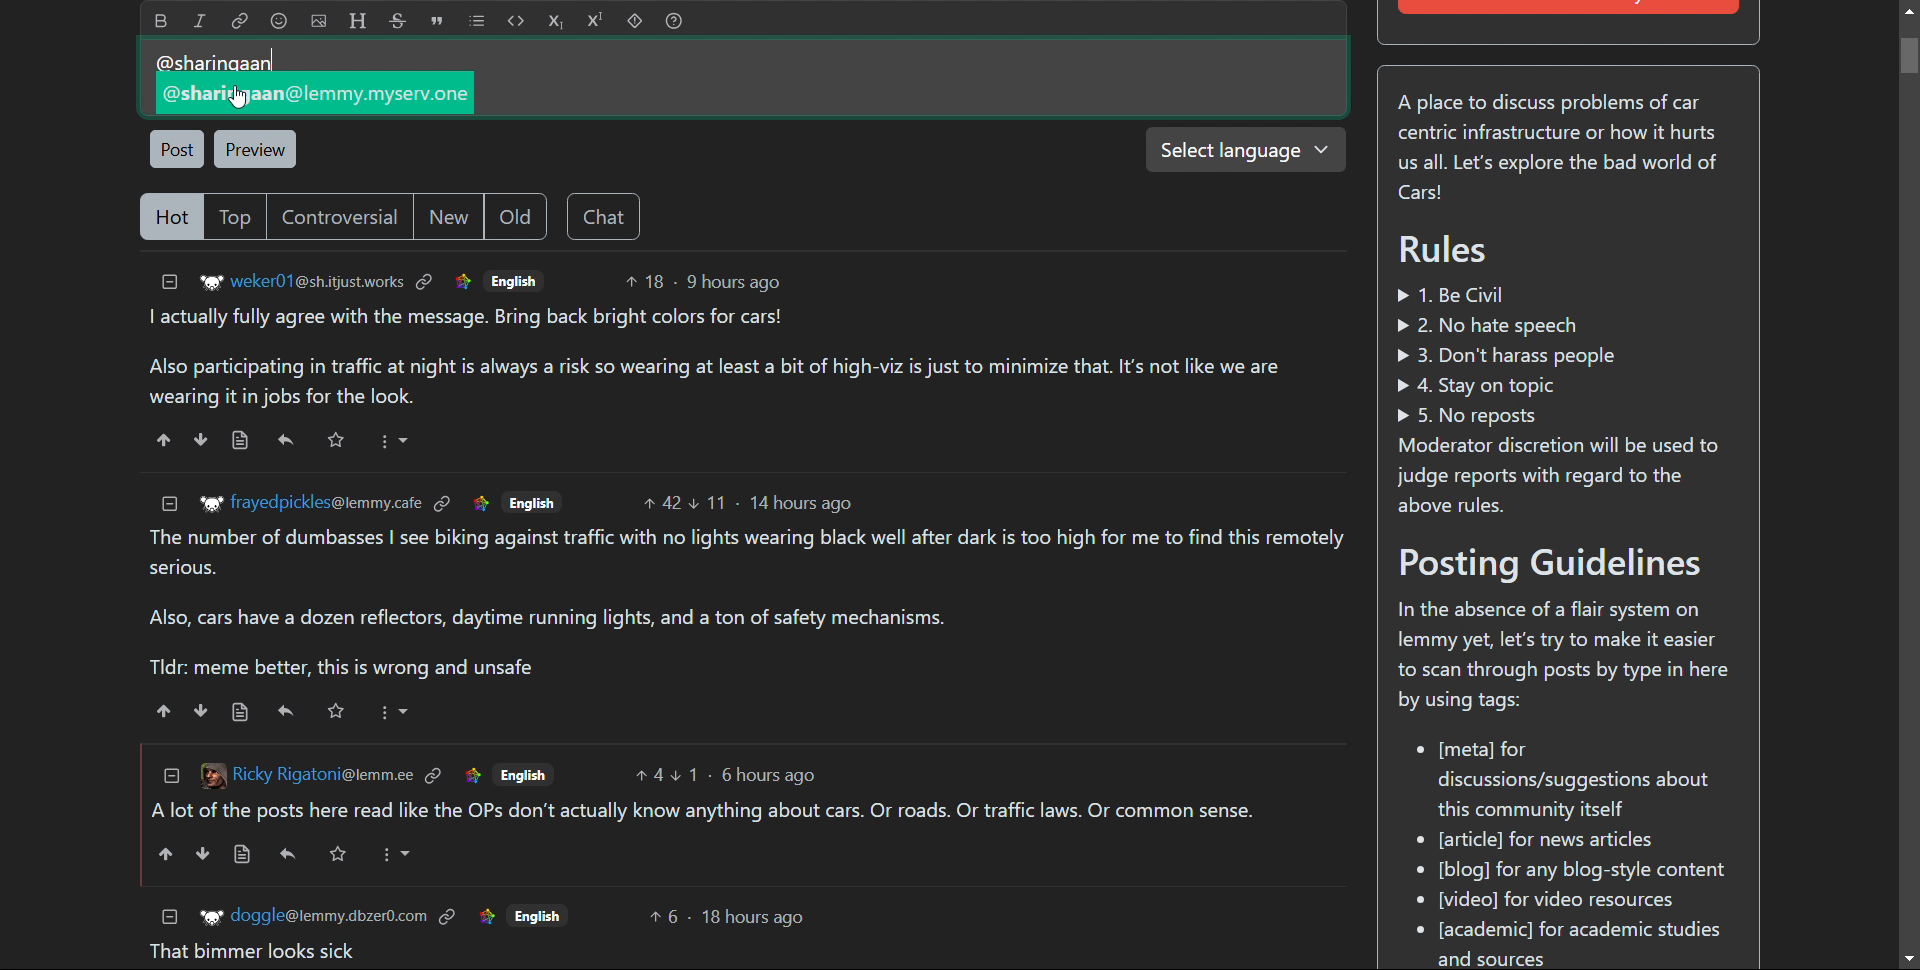  I want to click on Downvote 11, so click(711, 499).